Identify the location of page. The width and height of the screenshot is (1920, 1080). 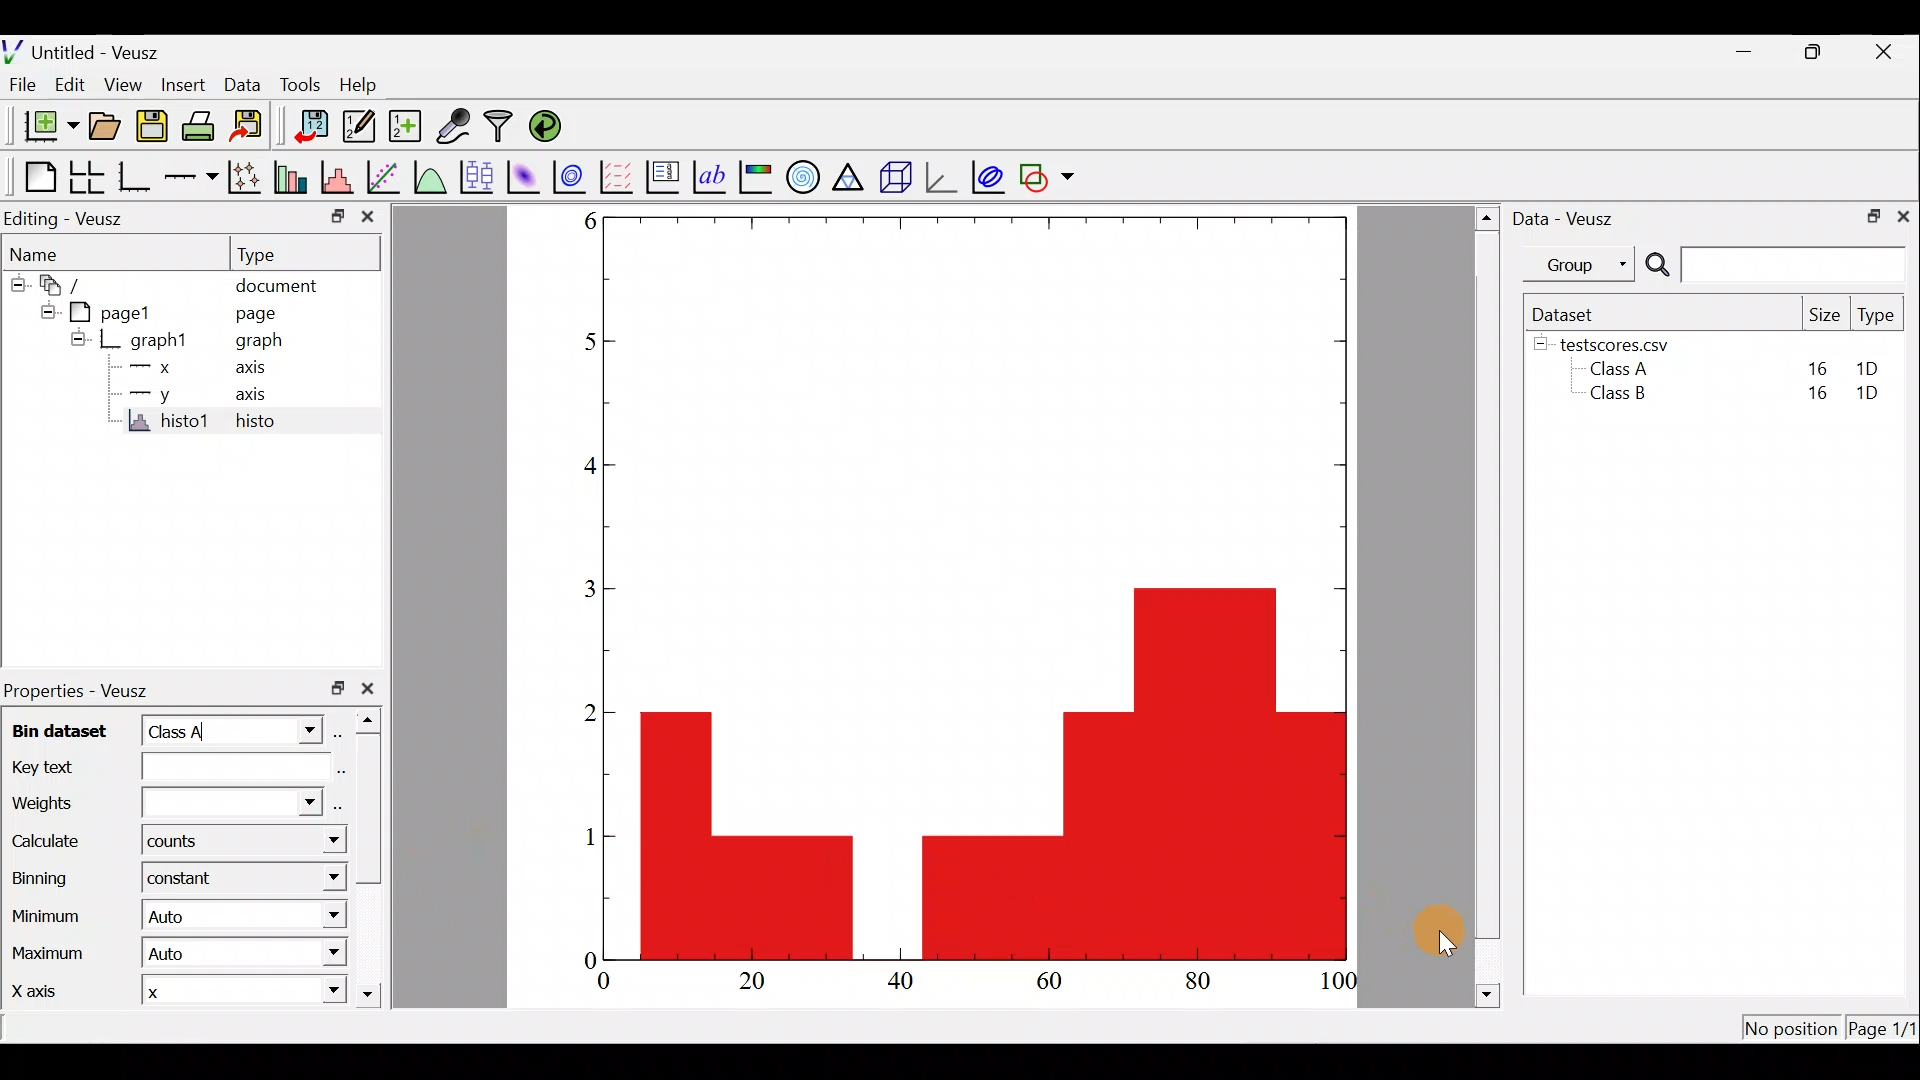
(268, 316).